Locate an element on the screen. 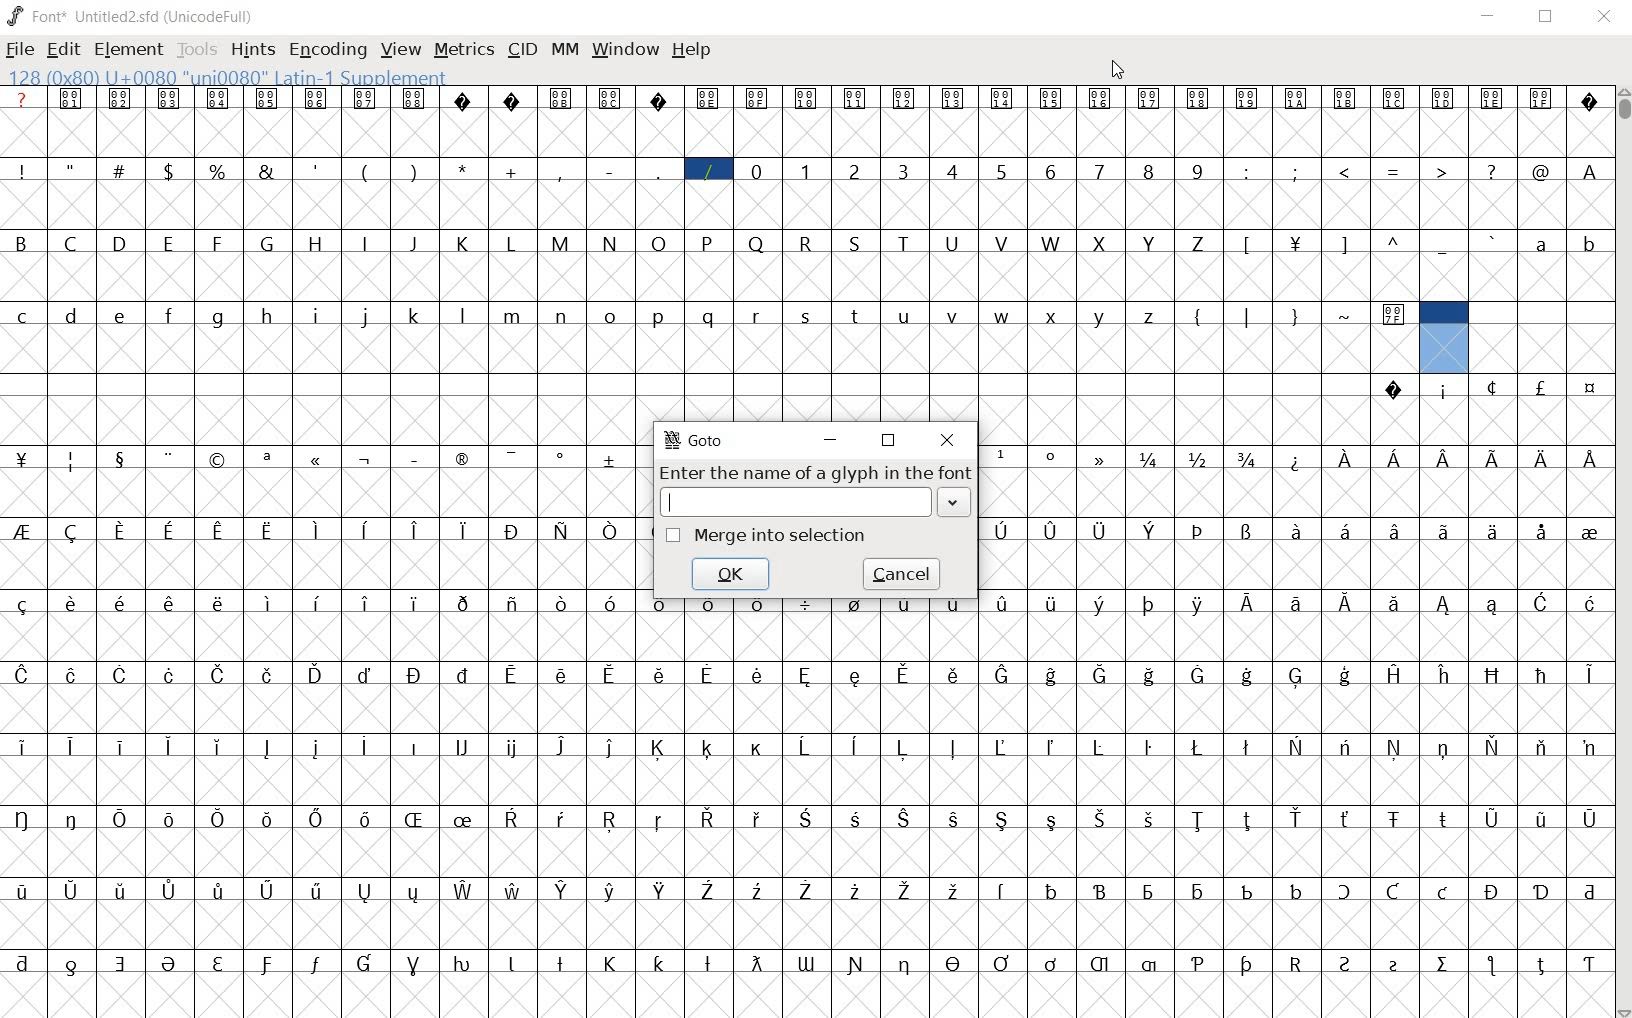 Image resolution: width=1632 pixels, height=1018 pixels. E is located at coordinates (170, 243).